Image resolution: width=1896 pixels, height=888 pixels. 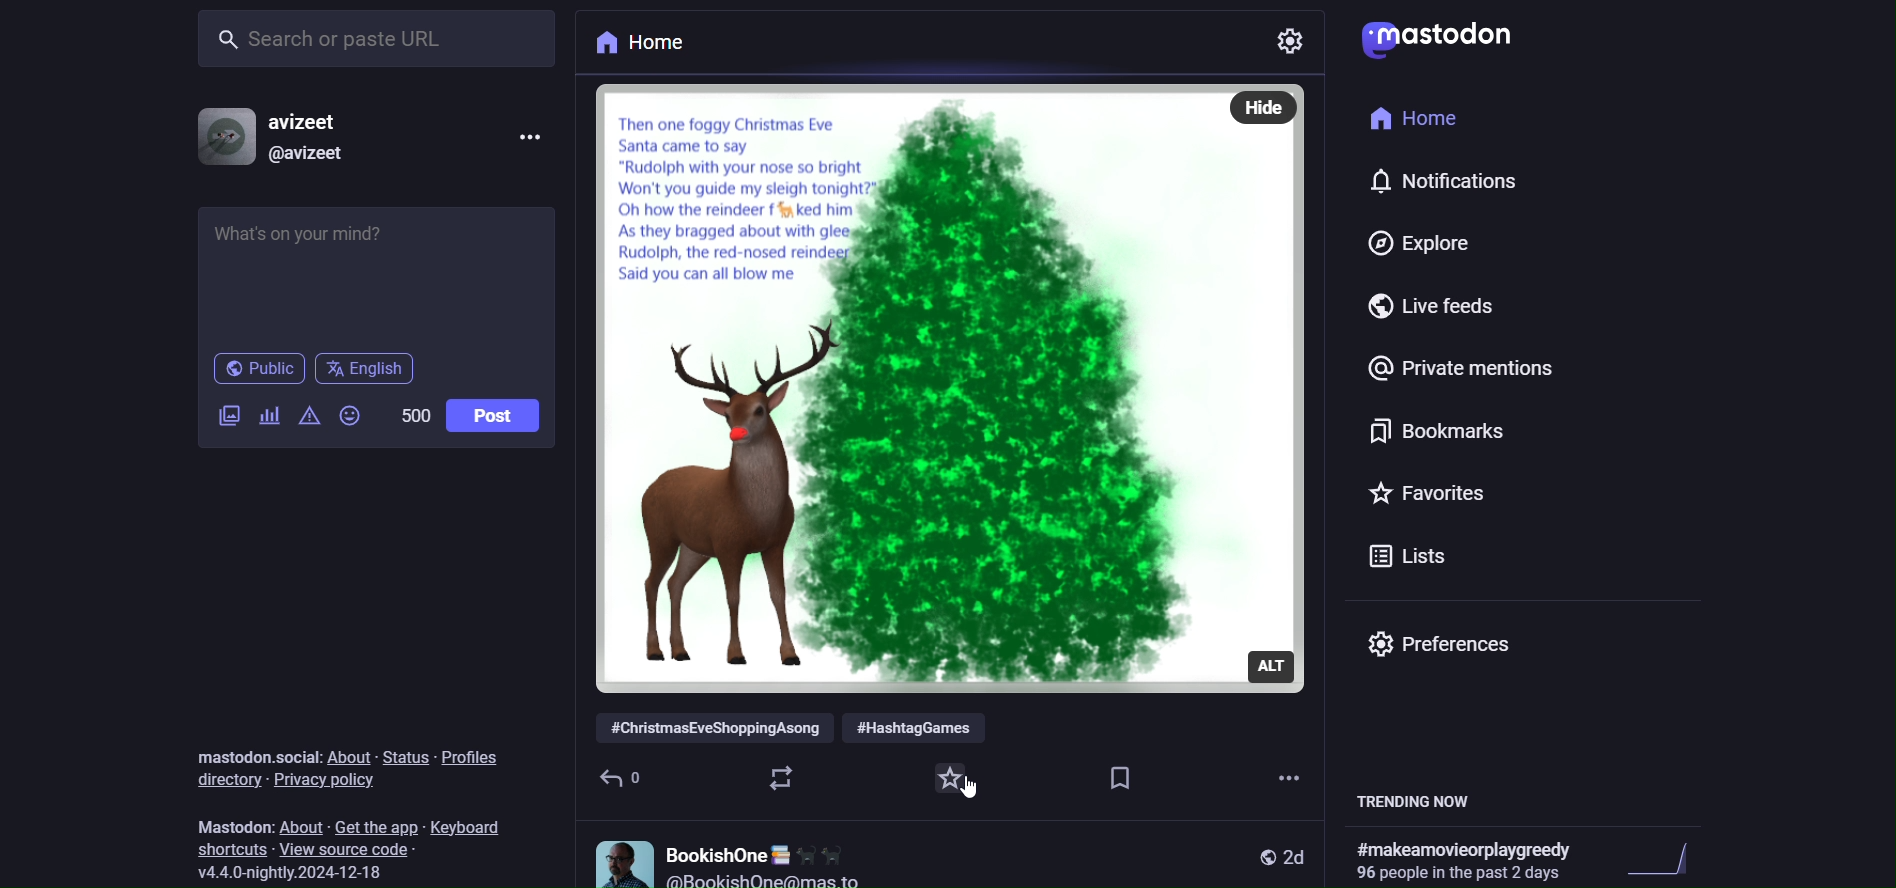 I want to click on view source code, so click(x=353, y=849).